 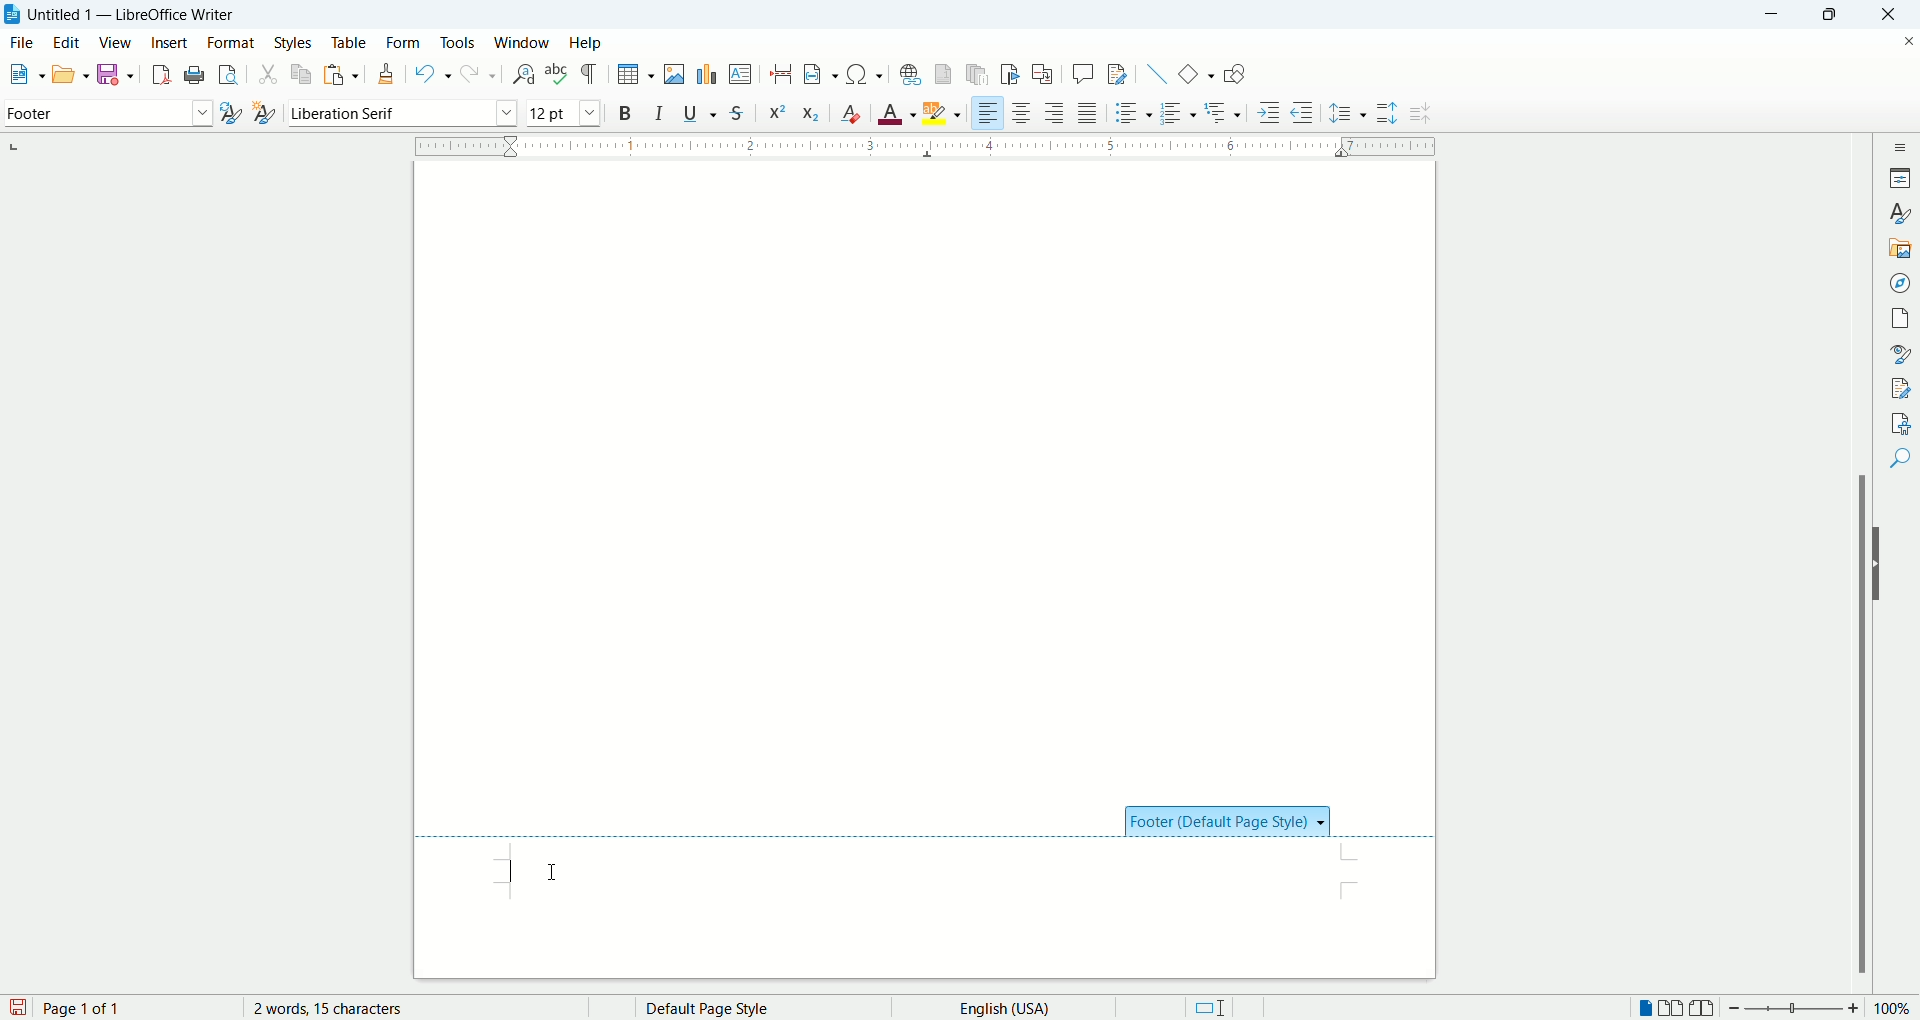 I want to click on underline, so click(x=703, y=113).